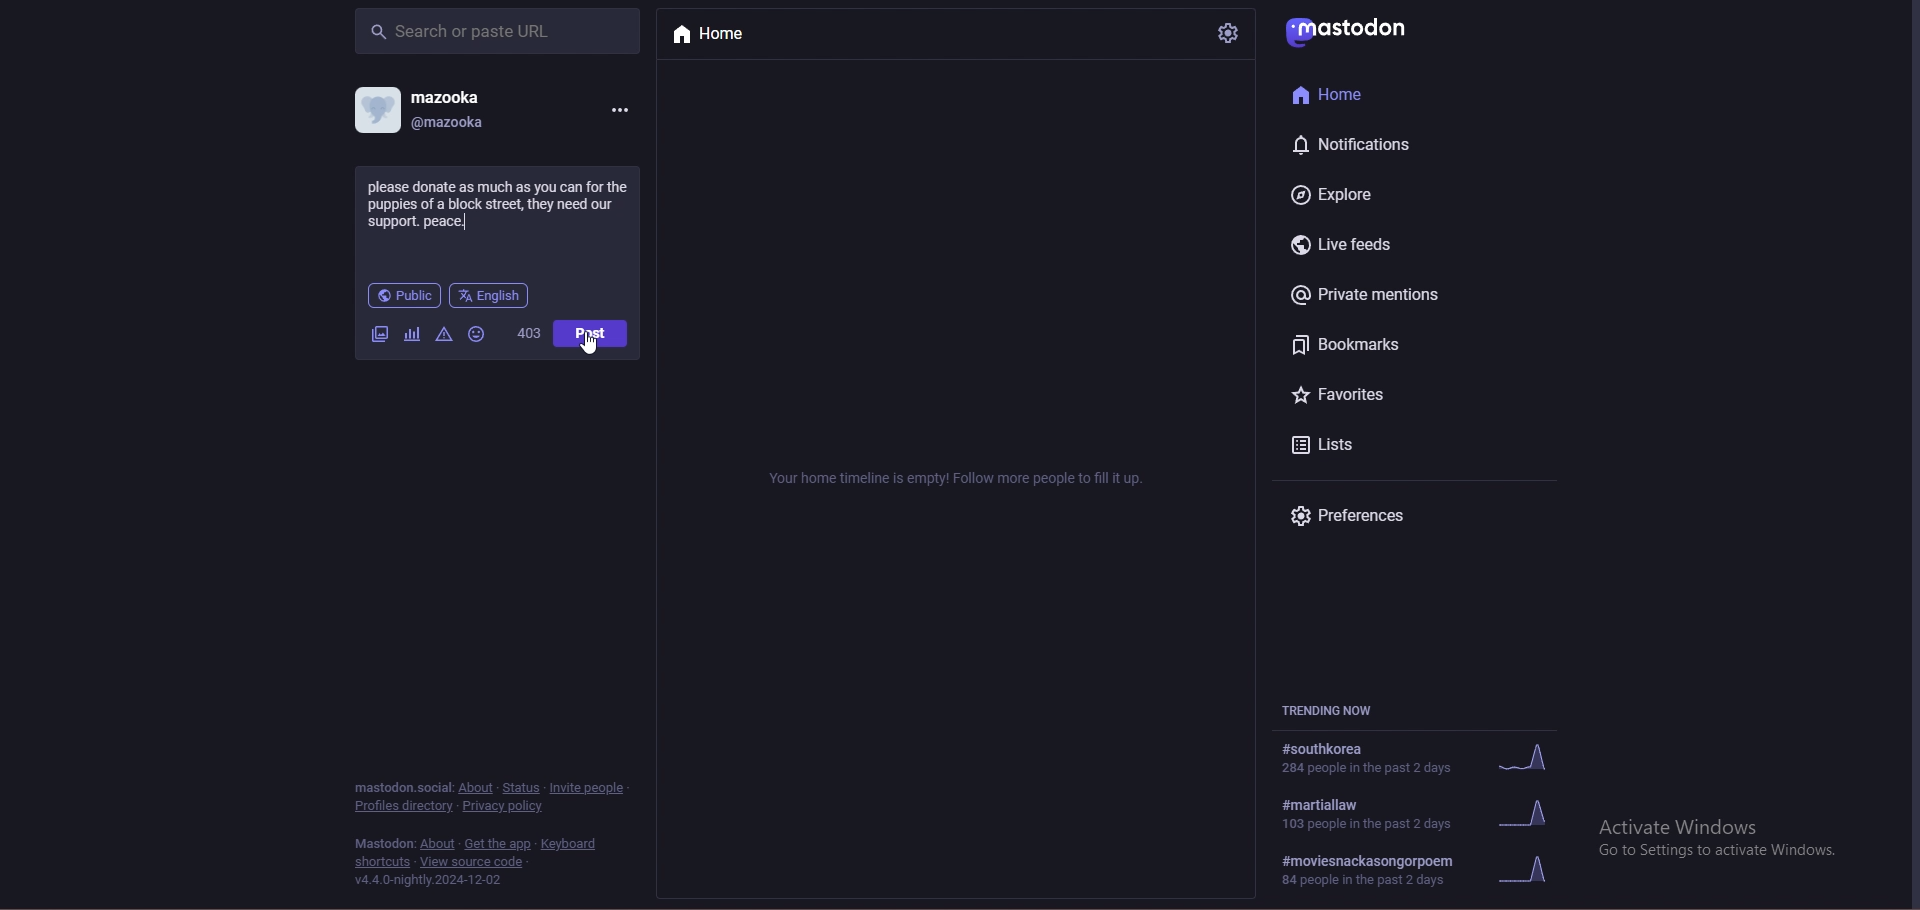 Image resolution: width=1920 pixels, height=910 pixels. Describe the element at coordinates (530, 333) in the screenshot. I see `worf count` at that location.